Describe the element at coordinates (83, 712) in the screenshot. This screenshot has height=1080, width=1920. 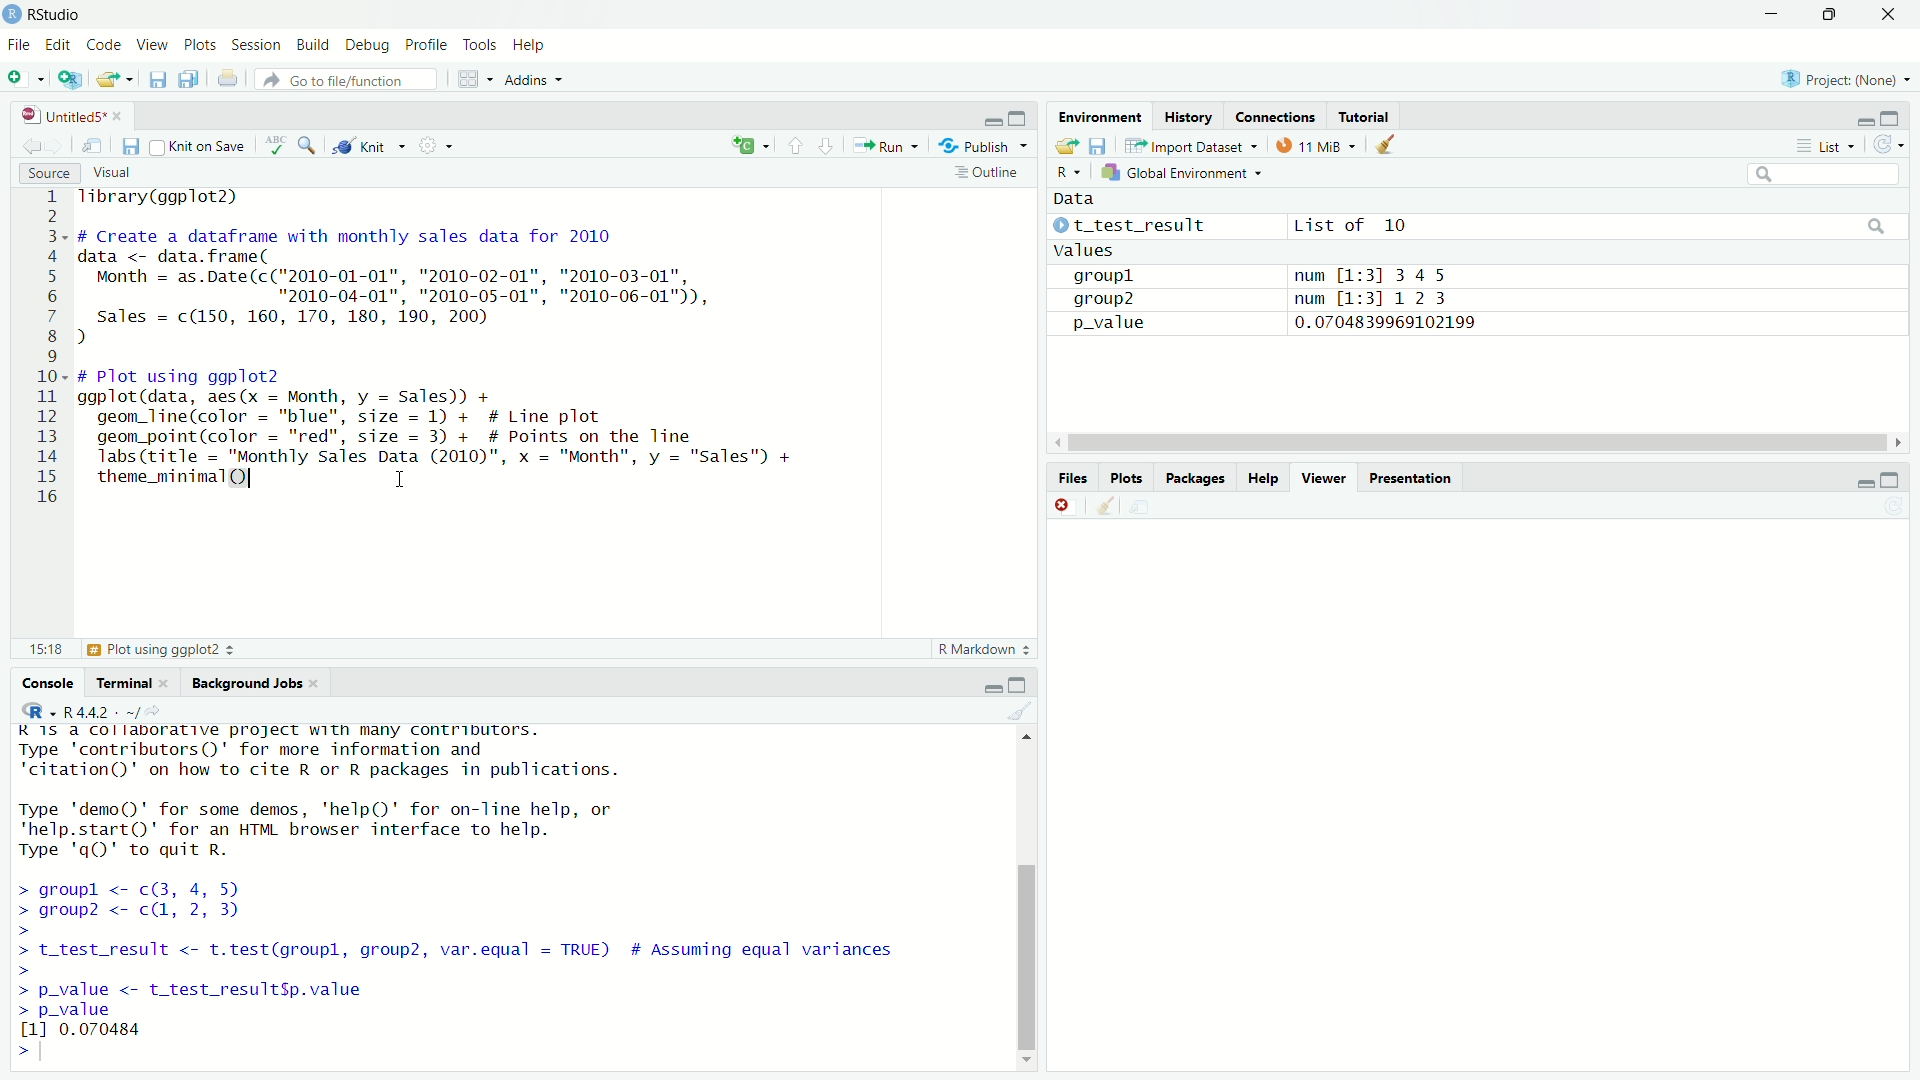
I see `@R -R442- ~/` at that location.